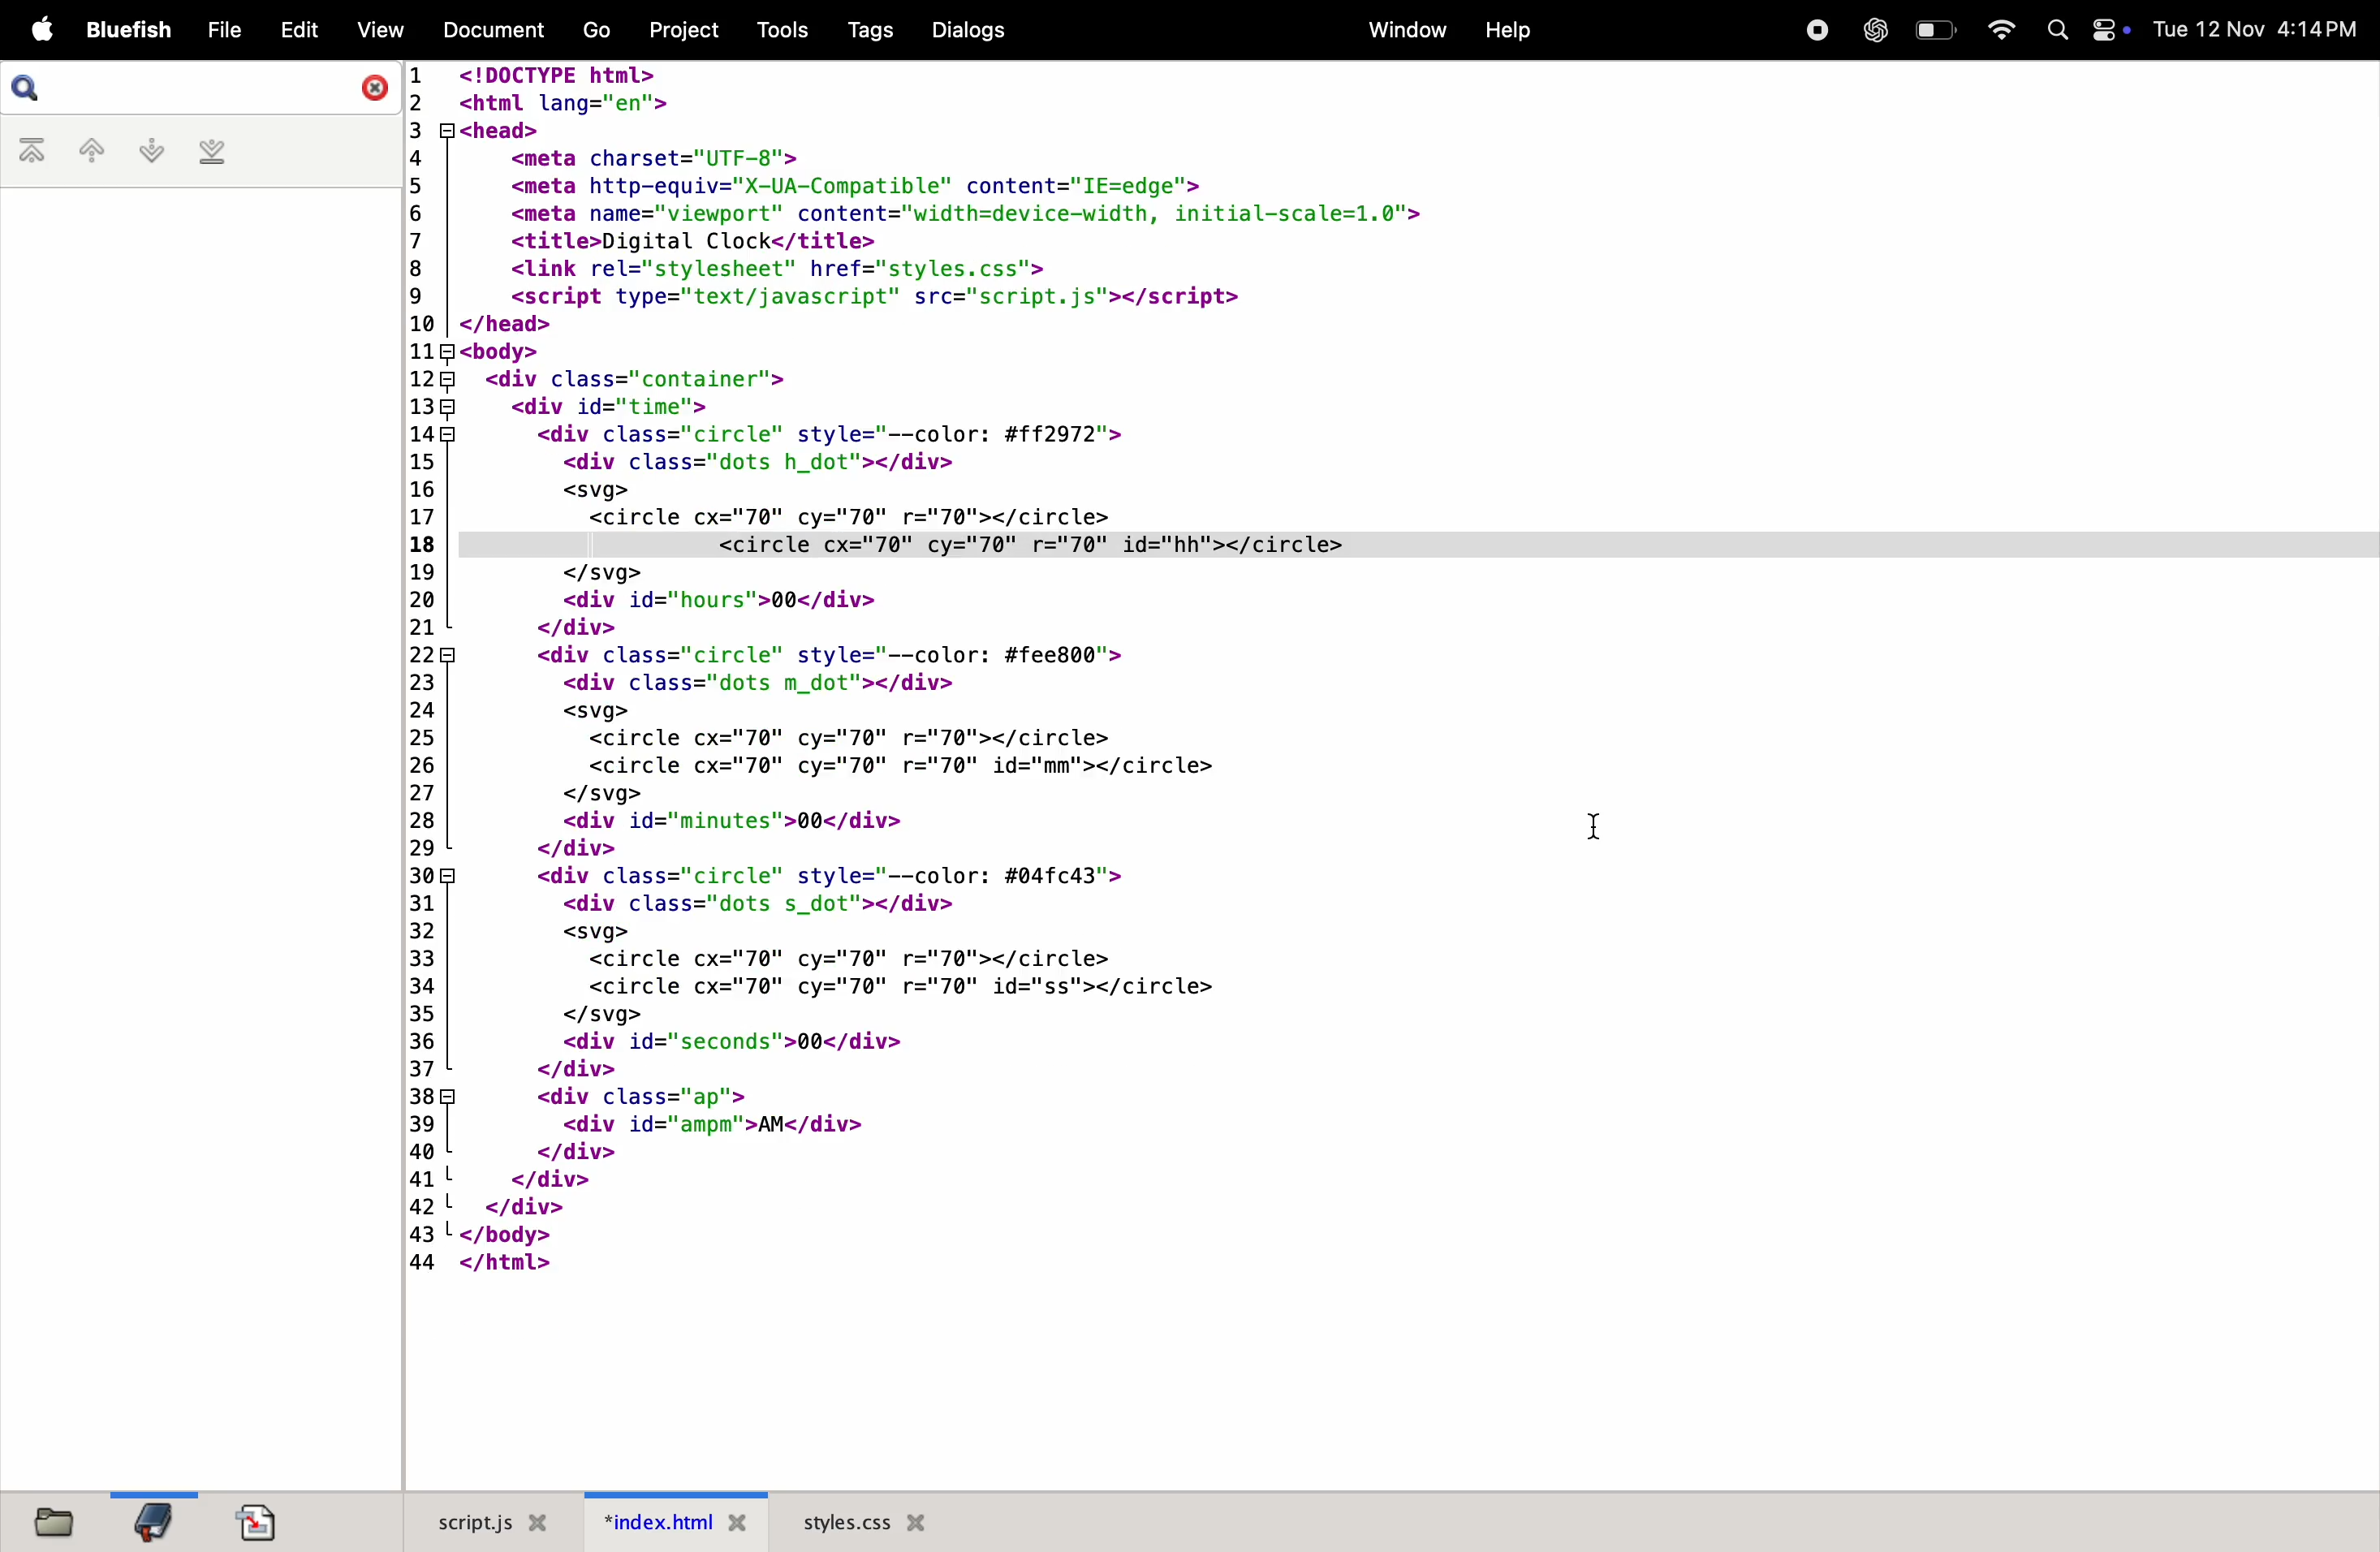 The height and width of the screenshot is (1552, 2380). What do you see at coordinates (594, 31) in the screenshot?
I see `go` at bounding box center [594, 31].